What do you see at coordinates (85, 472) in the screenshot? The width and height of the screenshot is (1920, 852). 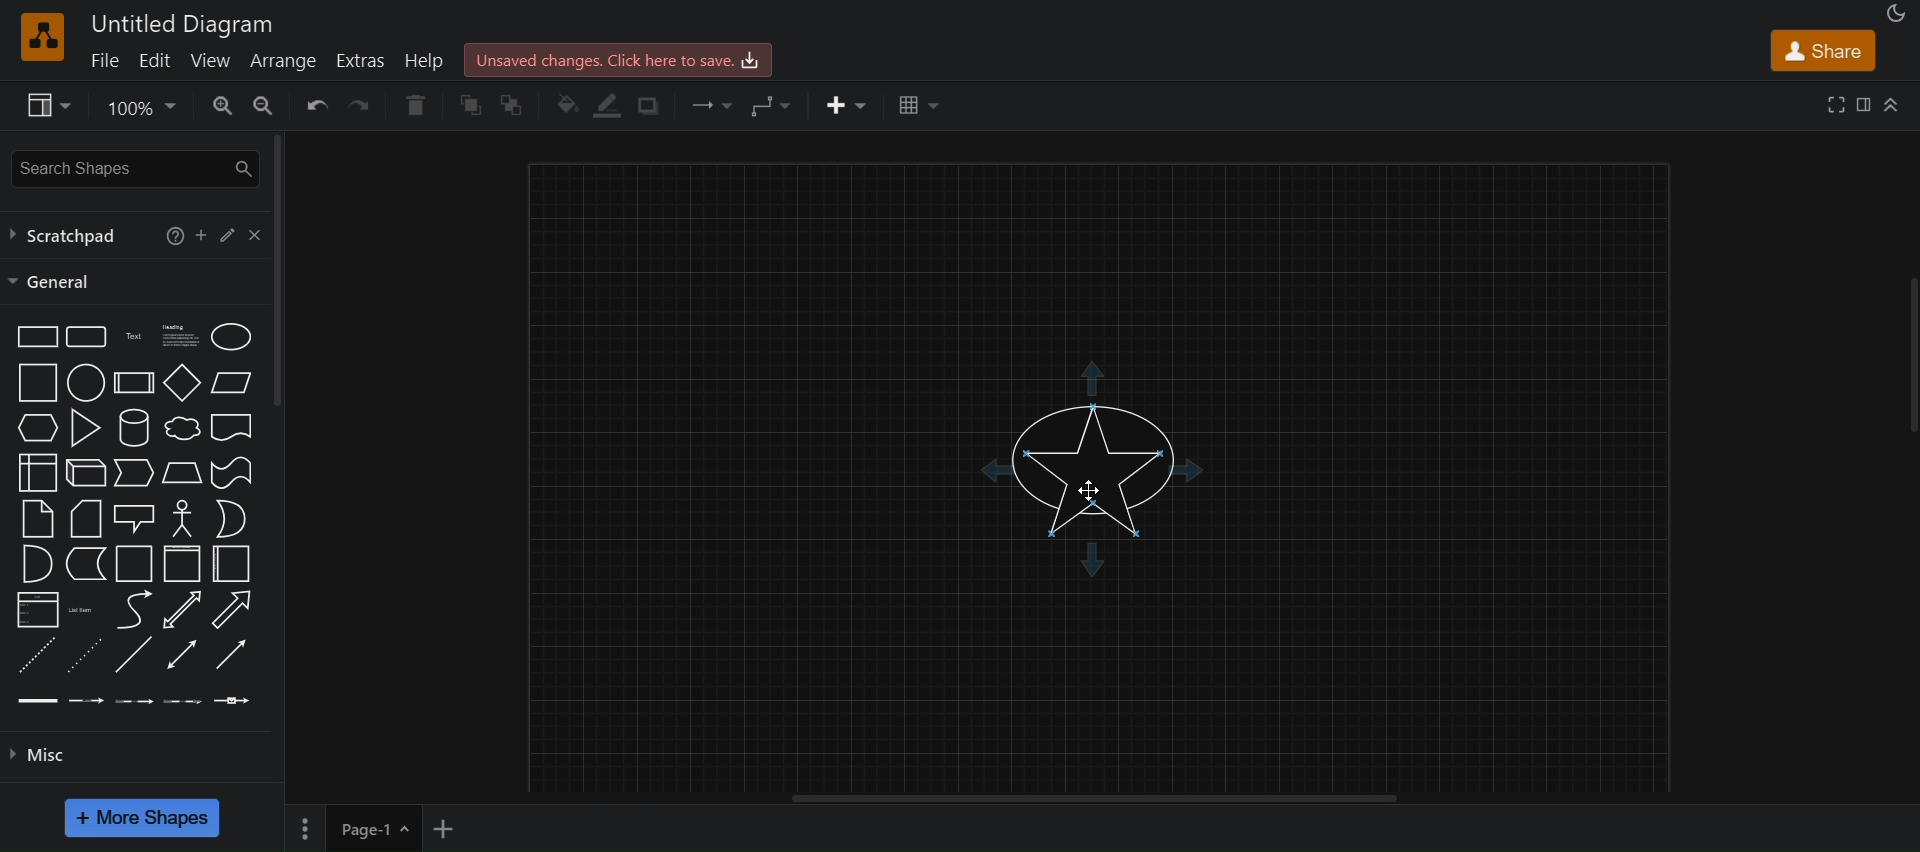 I see `cube` at bounding box center [85, 472].